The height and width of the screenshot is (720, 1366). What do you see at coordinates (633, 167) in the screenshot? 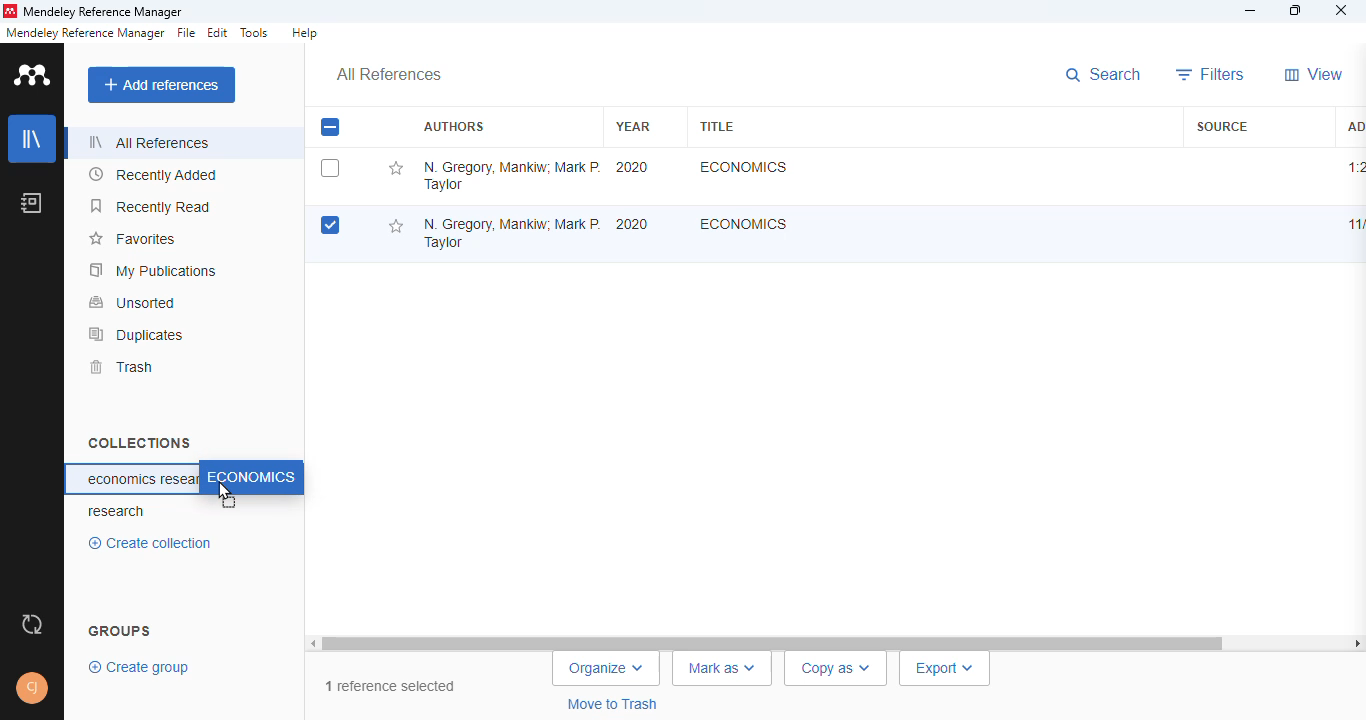
I see `2020` at bounding box center [633, 167].